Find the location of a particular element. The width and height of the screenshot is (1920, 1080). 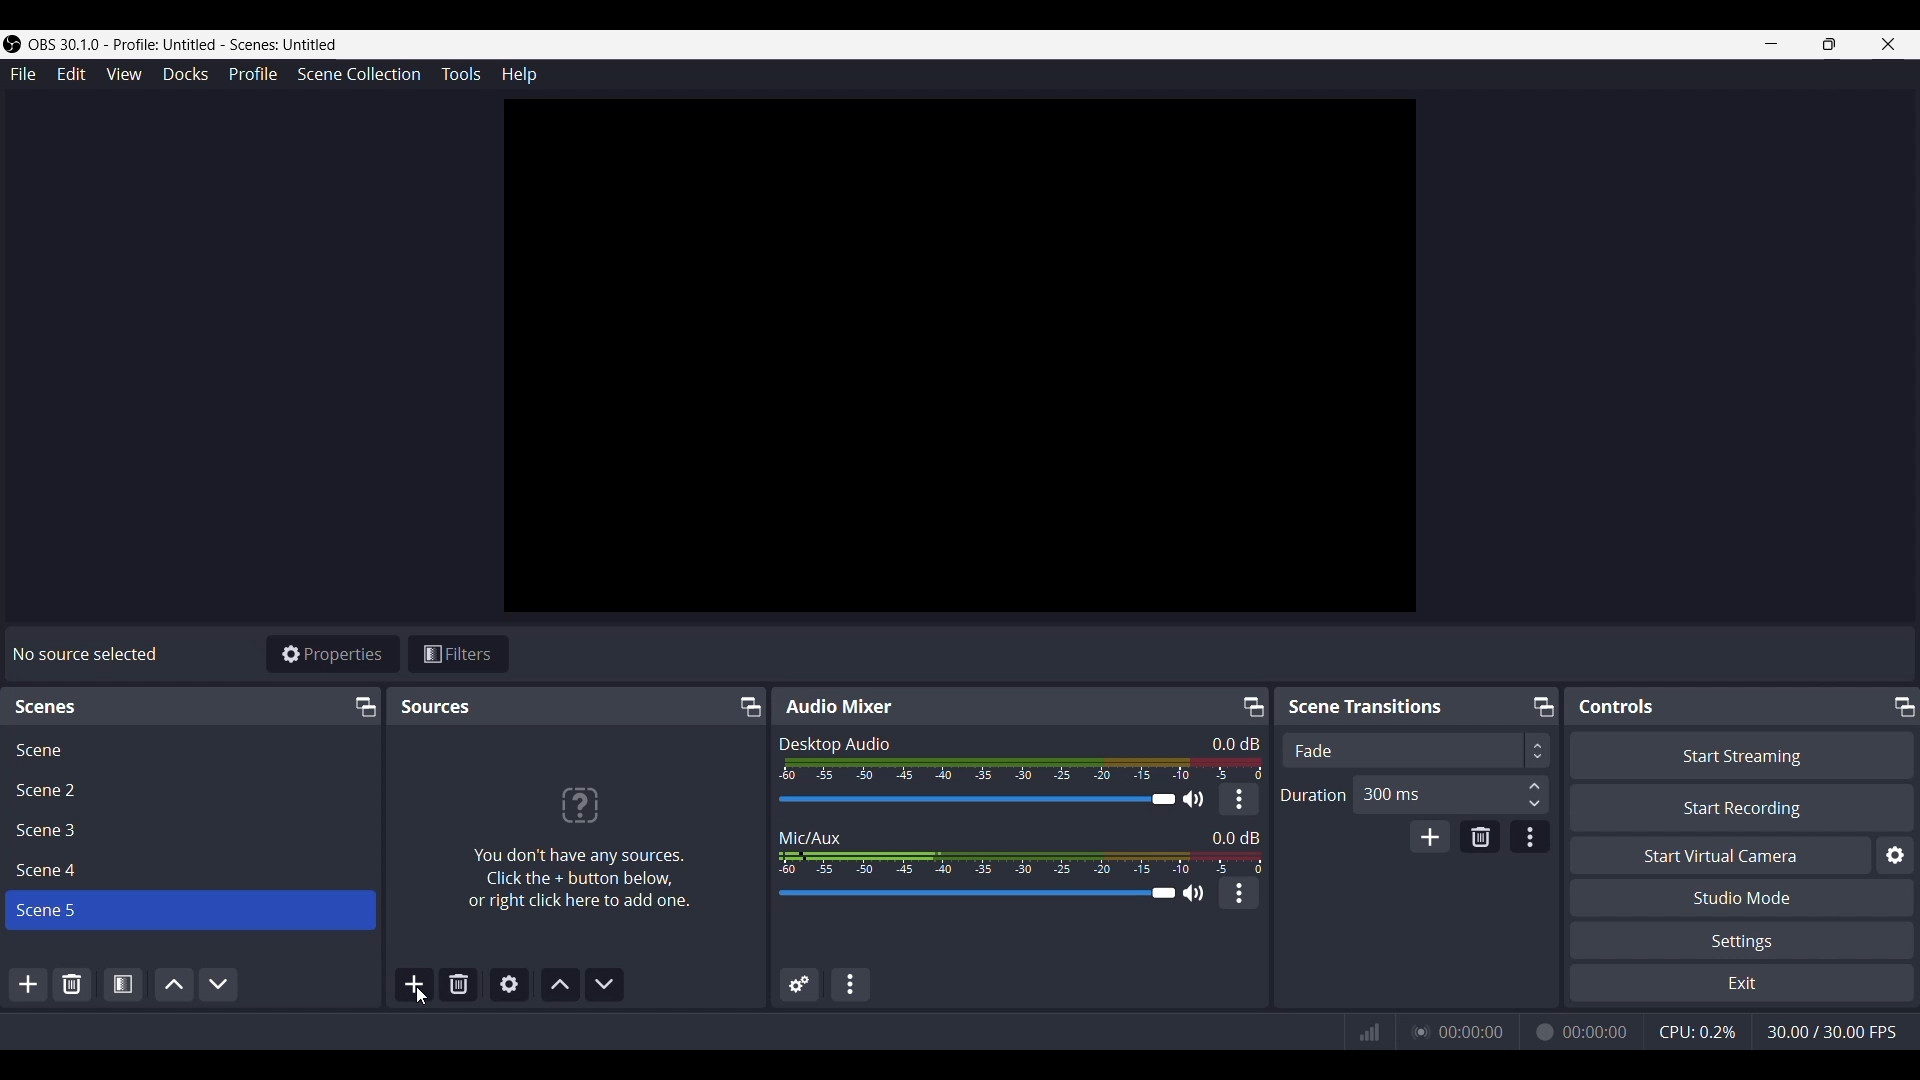

Open Sources Properties is located at coordinates (509, 983).